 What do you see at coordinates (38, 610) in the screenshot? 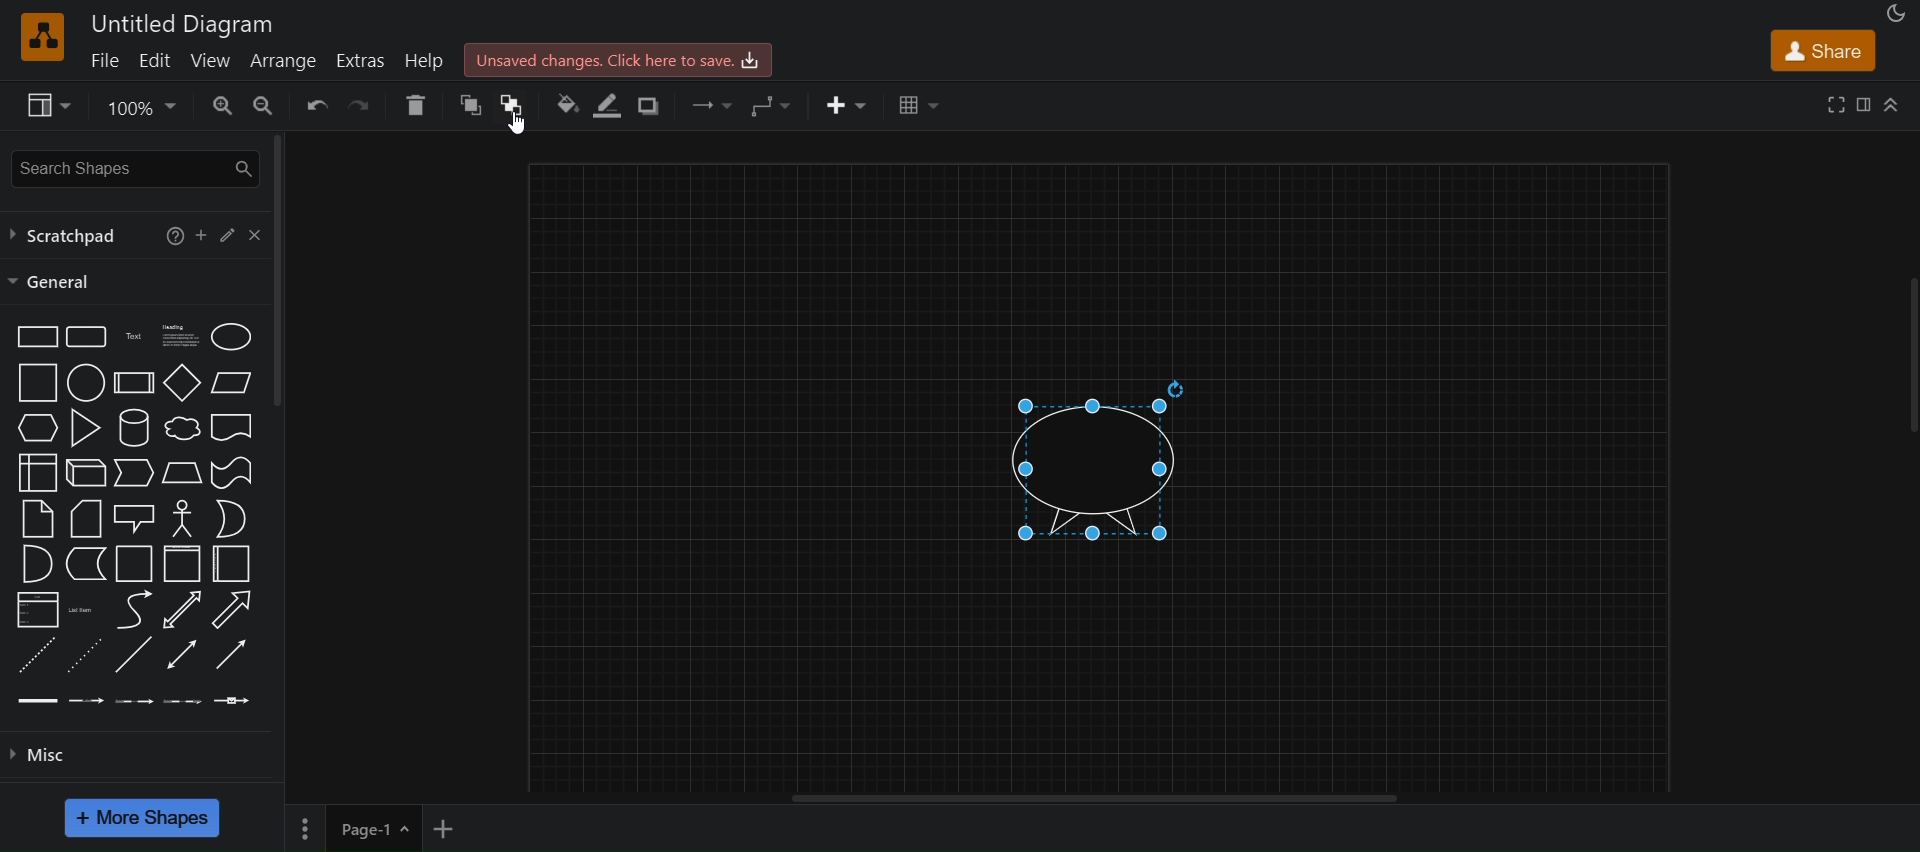
I see `list` at bounding box center [38, 610].